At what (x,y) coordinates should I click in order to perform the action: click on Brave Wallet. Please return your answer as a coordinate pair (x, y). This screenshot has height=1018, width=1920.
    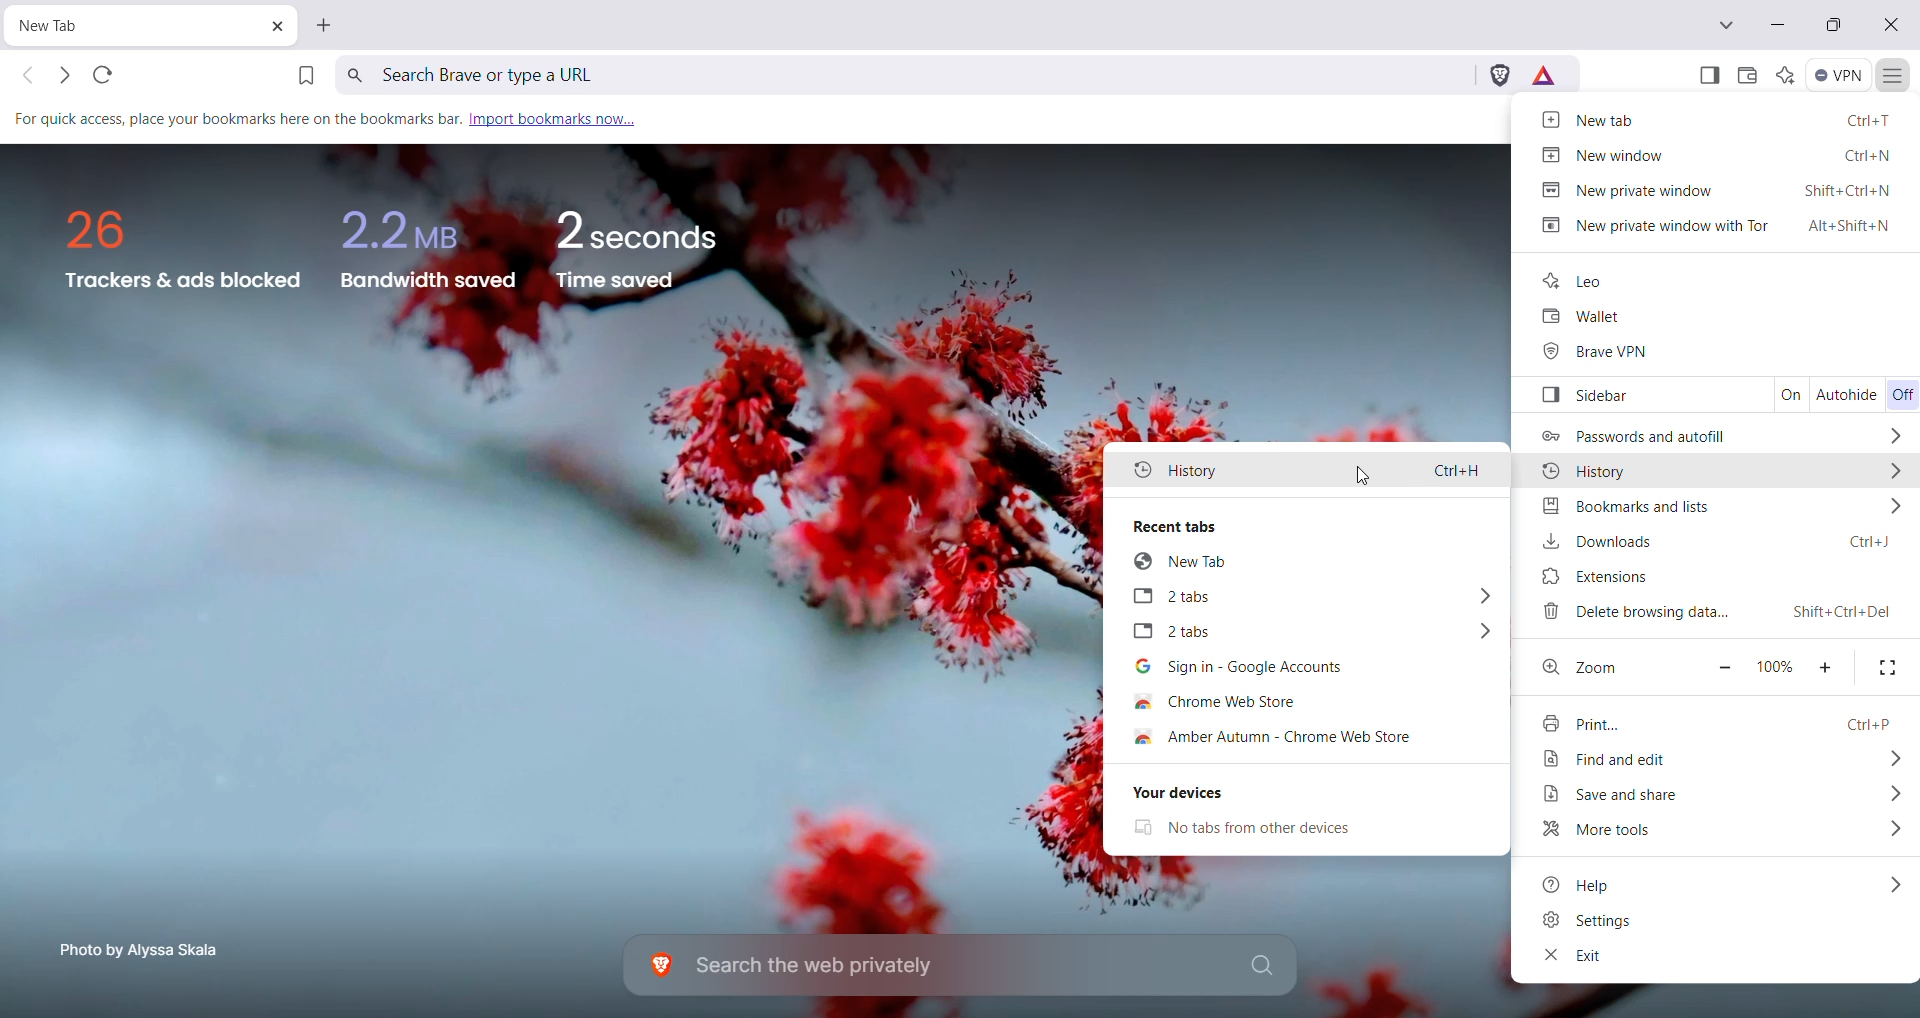
    Looking at the image, I should click on (1744, 75).